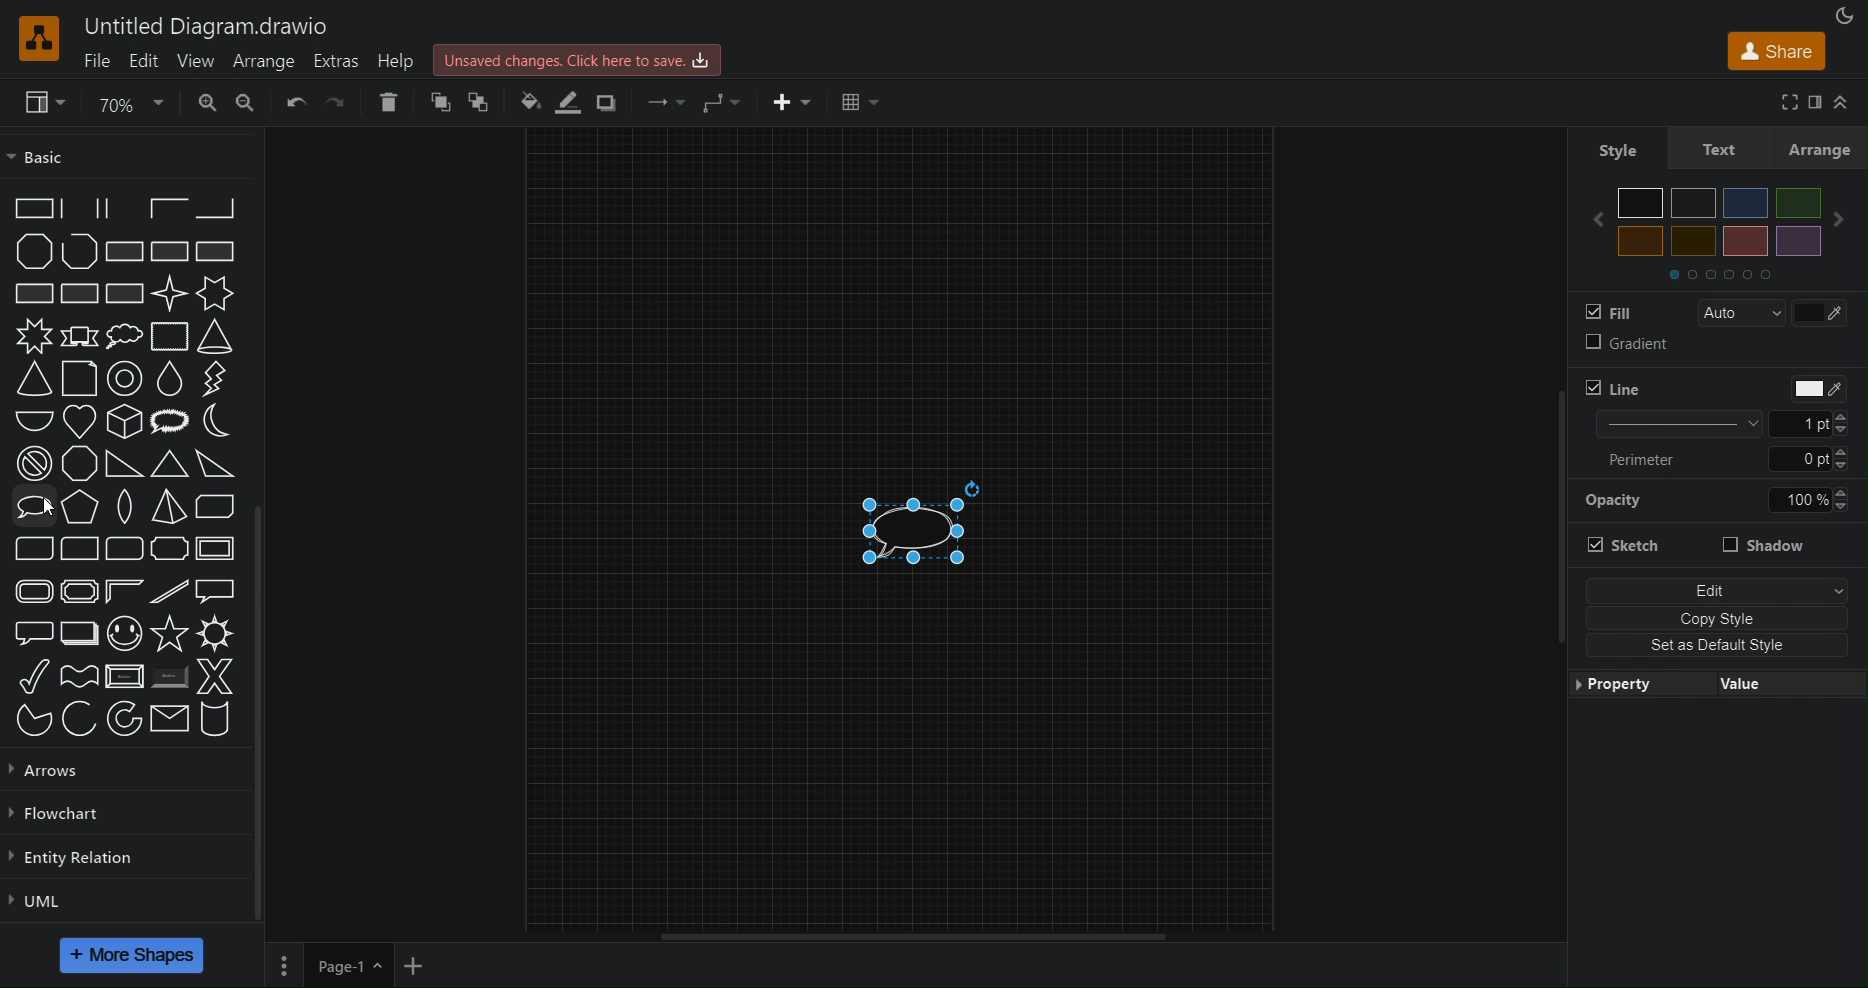  What do you see at coordinates (1789, 102) in the screenshot?
I see `Full Screen` at bounding box center [1789, 102].